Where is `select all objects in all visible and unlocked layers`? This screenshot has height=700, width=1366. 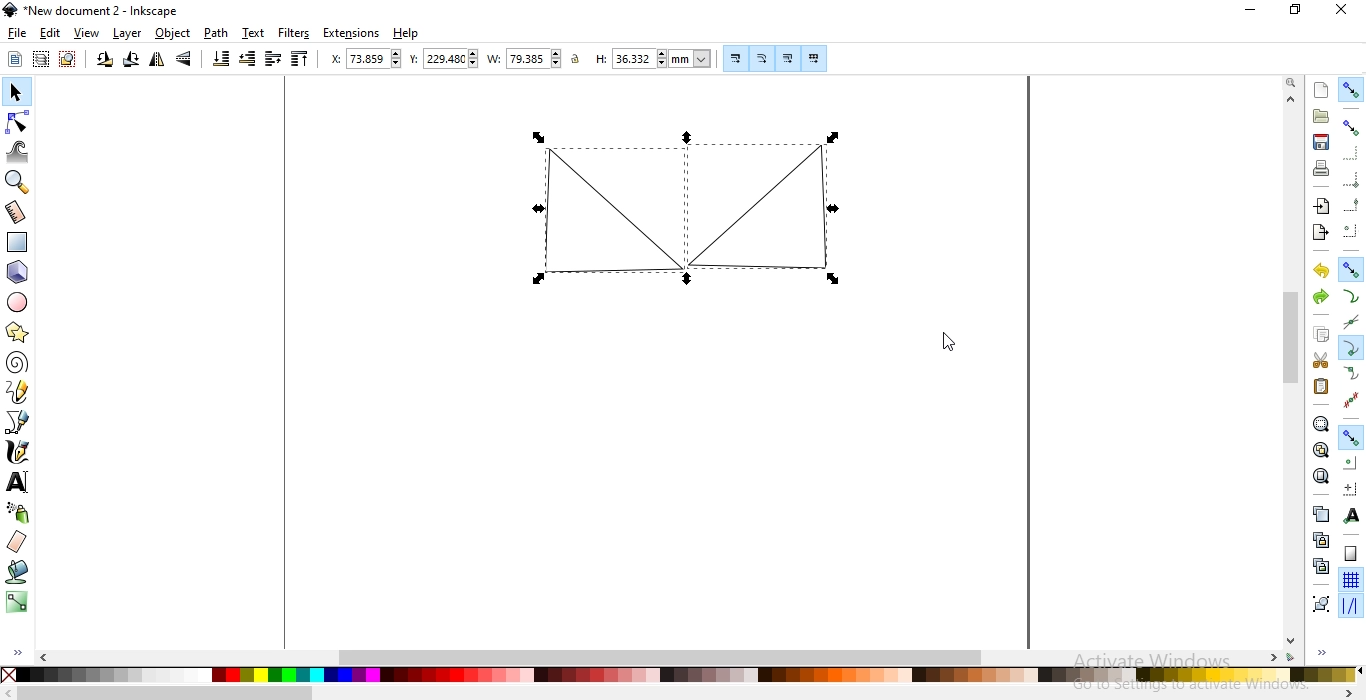 select all objects in all visible and unlocked layers is located at coordinates (42, 58).